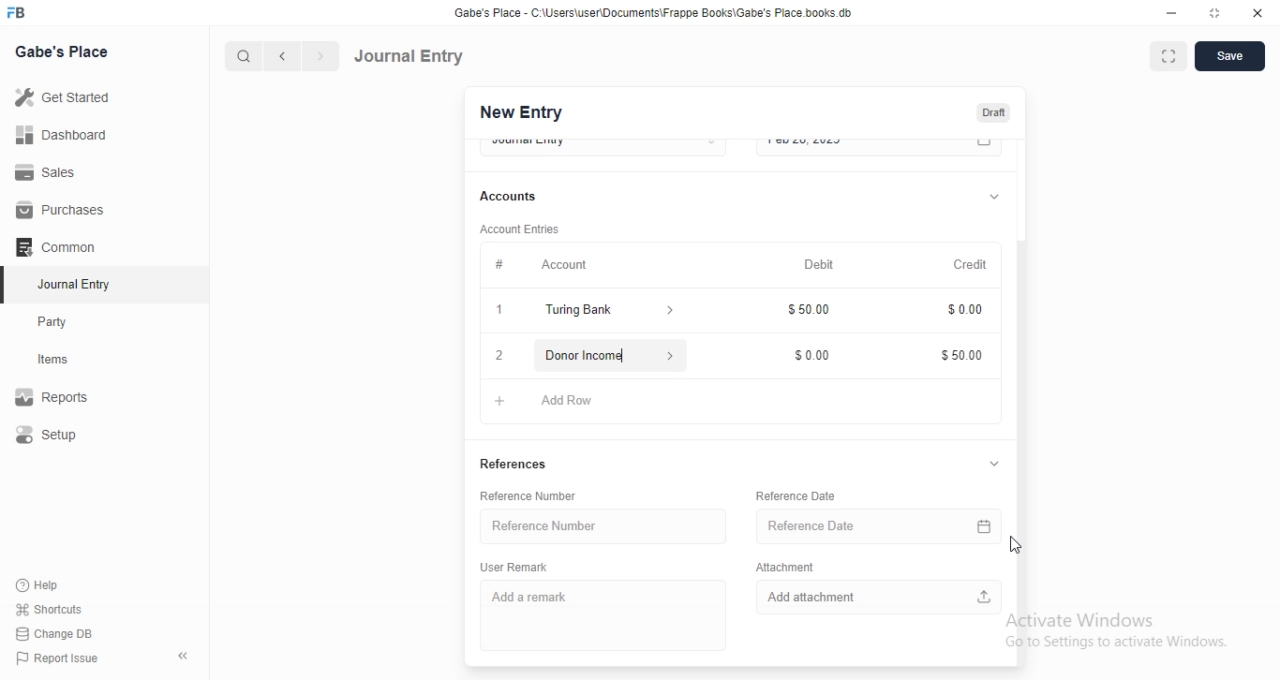  Describe the element at coordinates (1216, 15) in the screenshot. I see `restore down` at that location.